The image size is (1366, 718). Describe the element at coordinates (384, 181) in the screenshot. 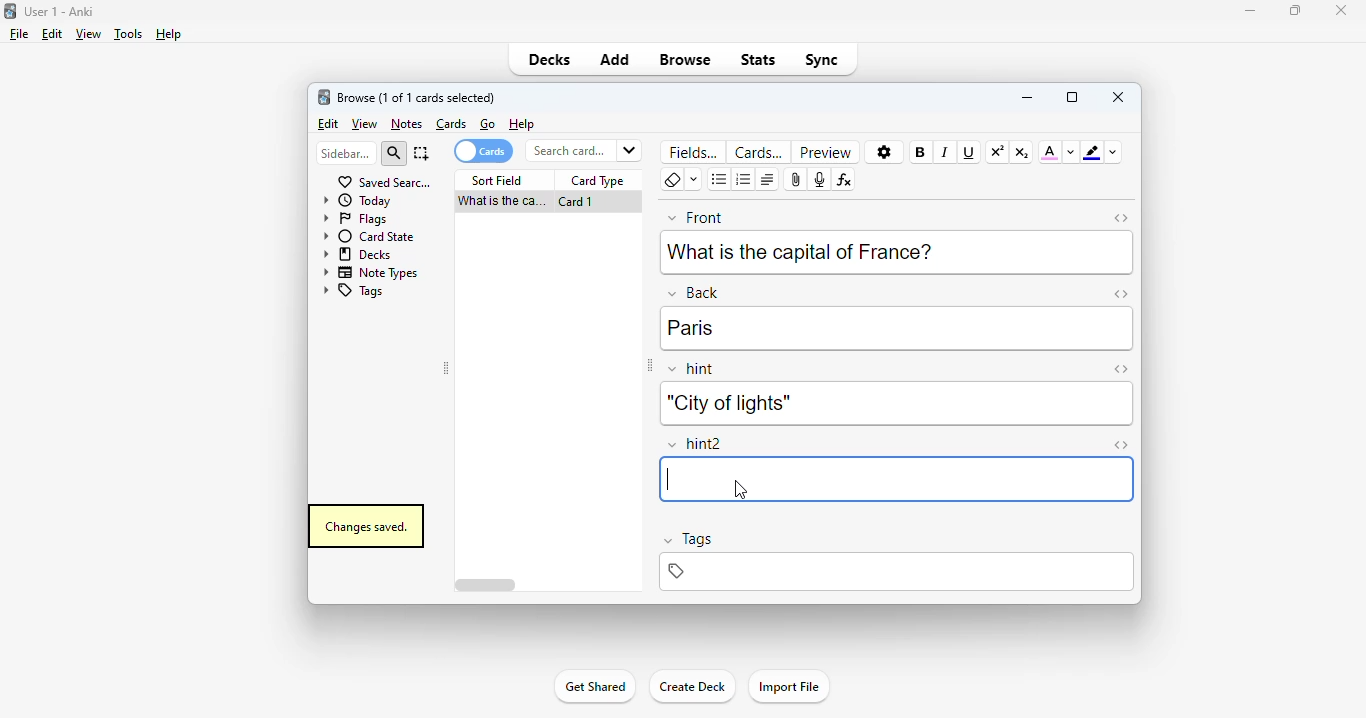

I see `saved searches` at that location.